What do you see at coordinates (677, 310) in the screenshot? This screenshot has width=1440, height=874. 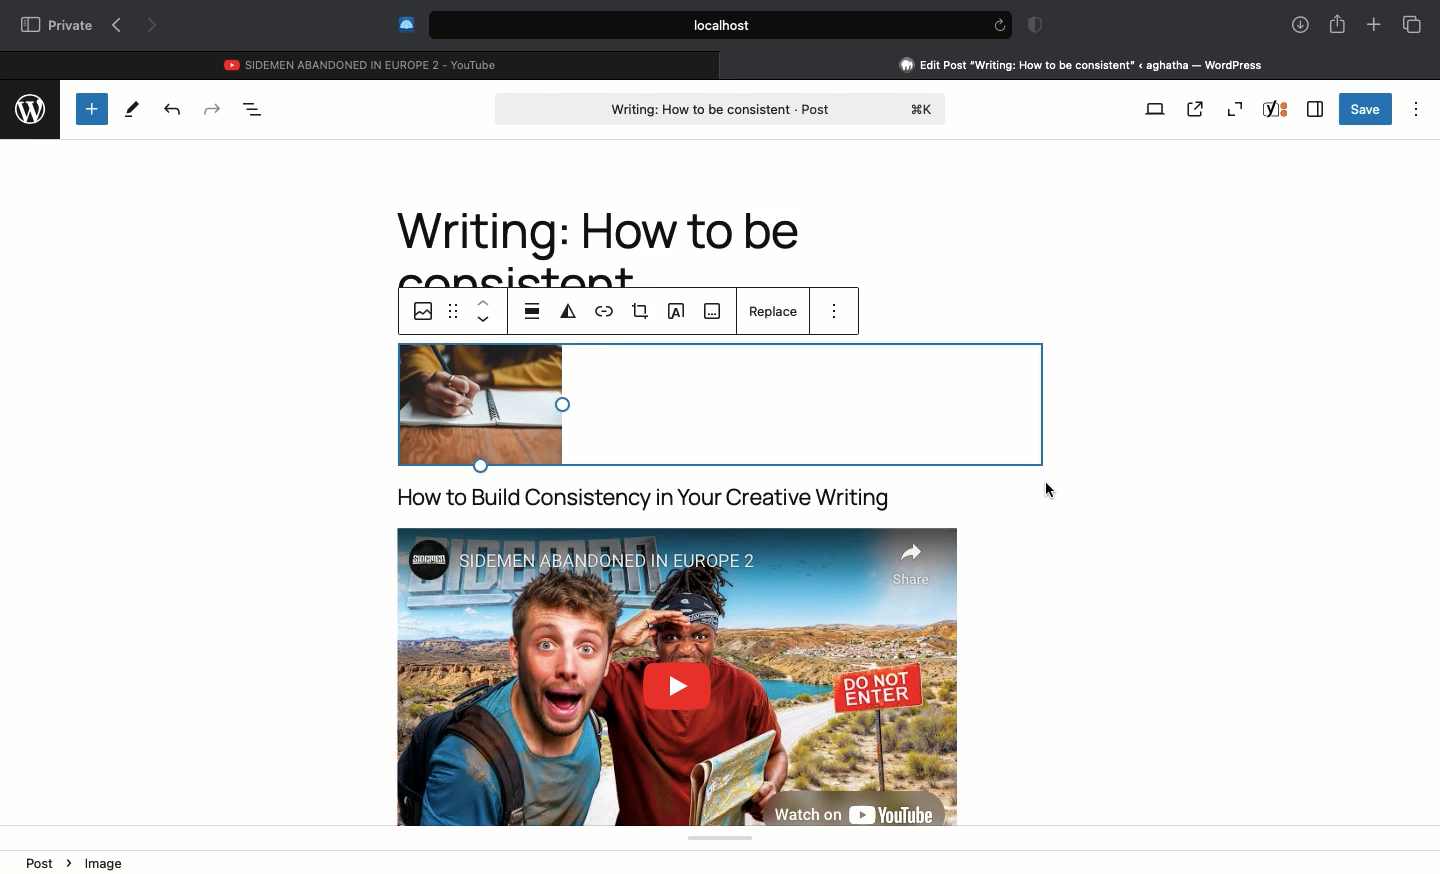 I see `A` at bounding box center [677, 310].